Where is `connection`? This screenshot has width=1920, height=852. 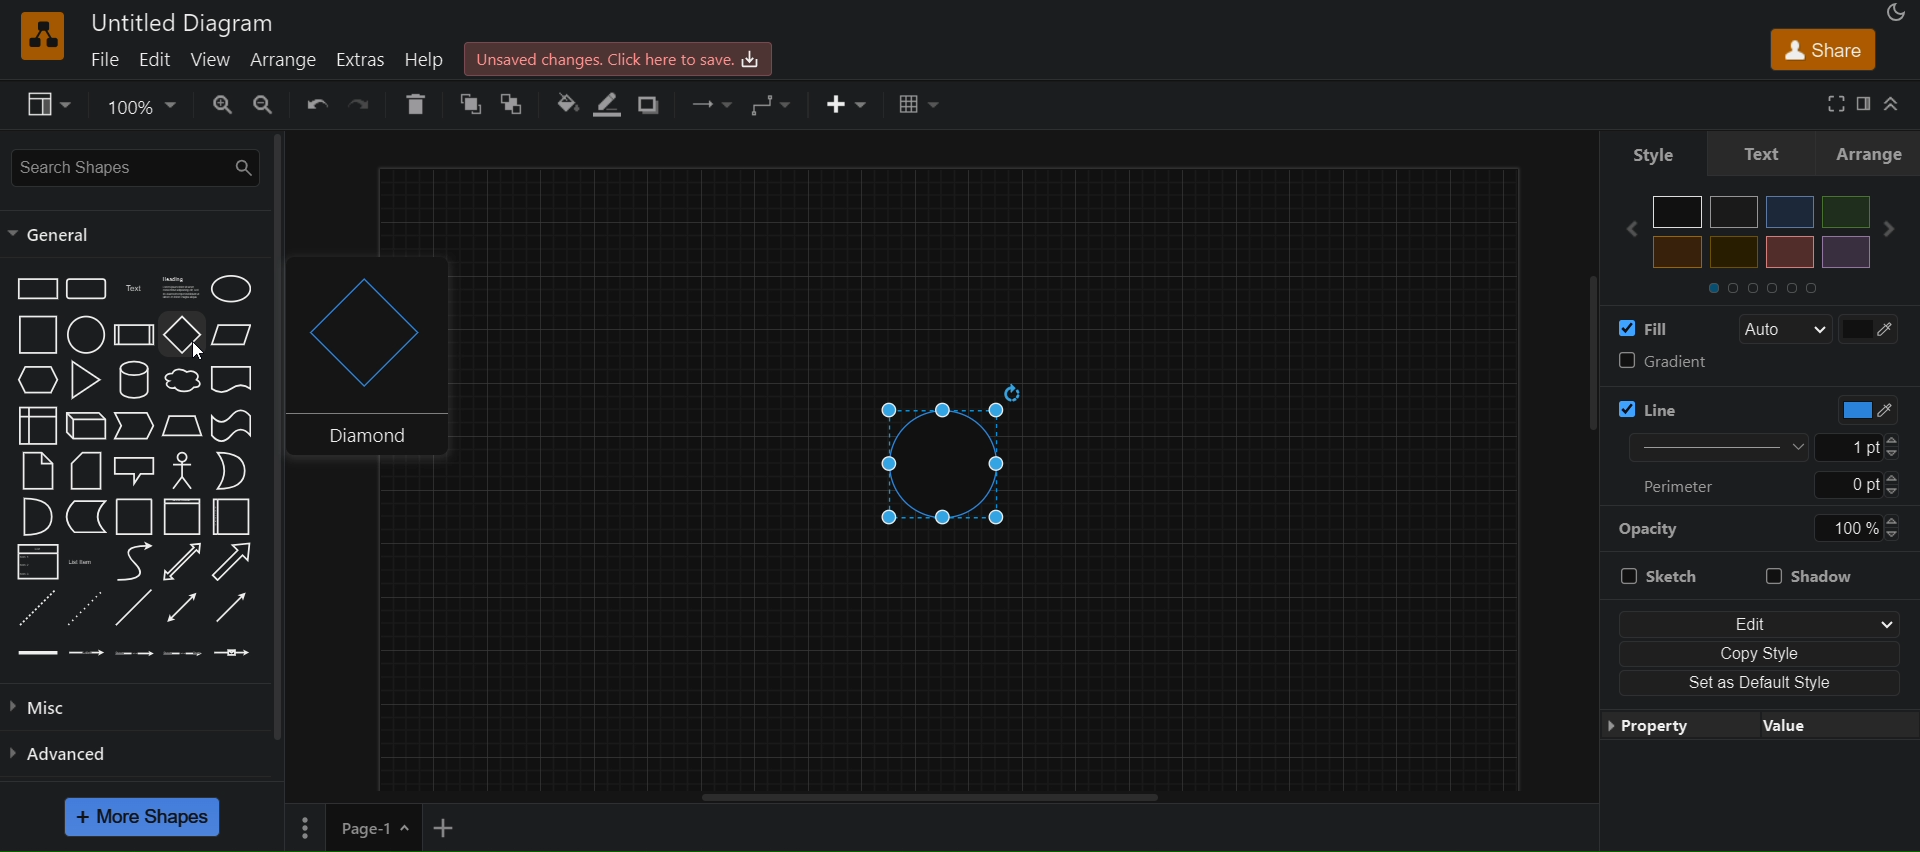 connection is located at coordinates (705, 100).